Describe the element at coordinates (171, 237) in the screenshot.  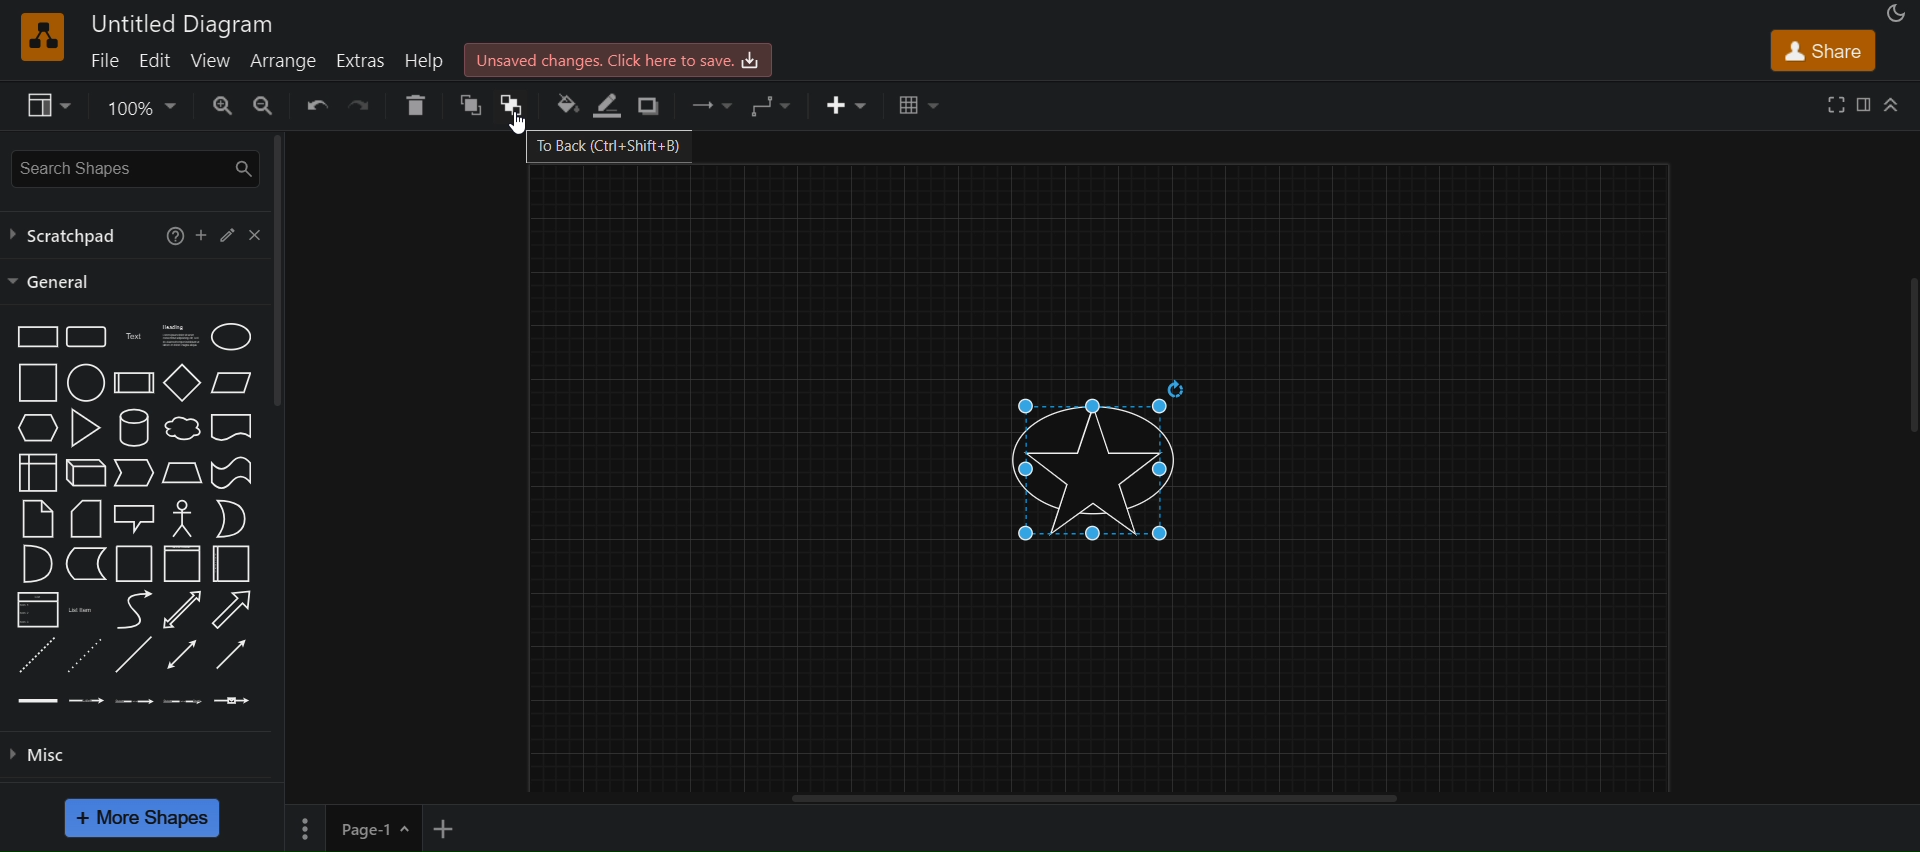
I see `help` at that location.